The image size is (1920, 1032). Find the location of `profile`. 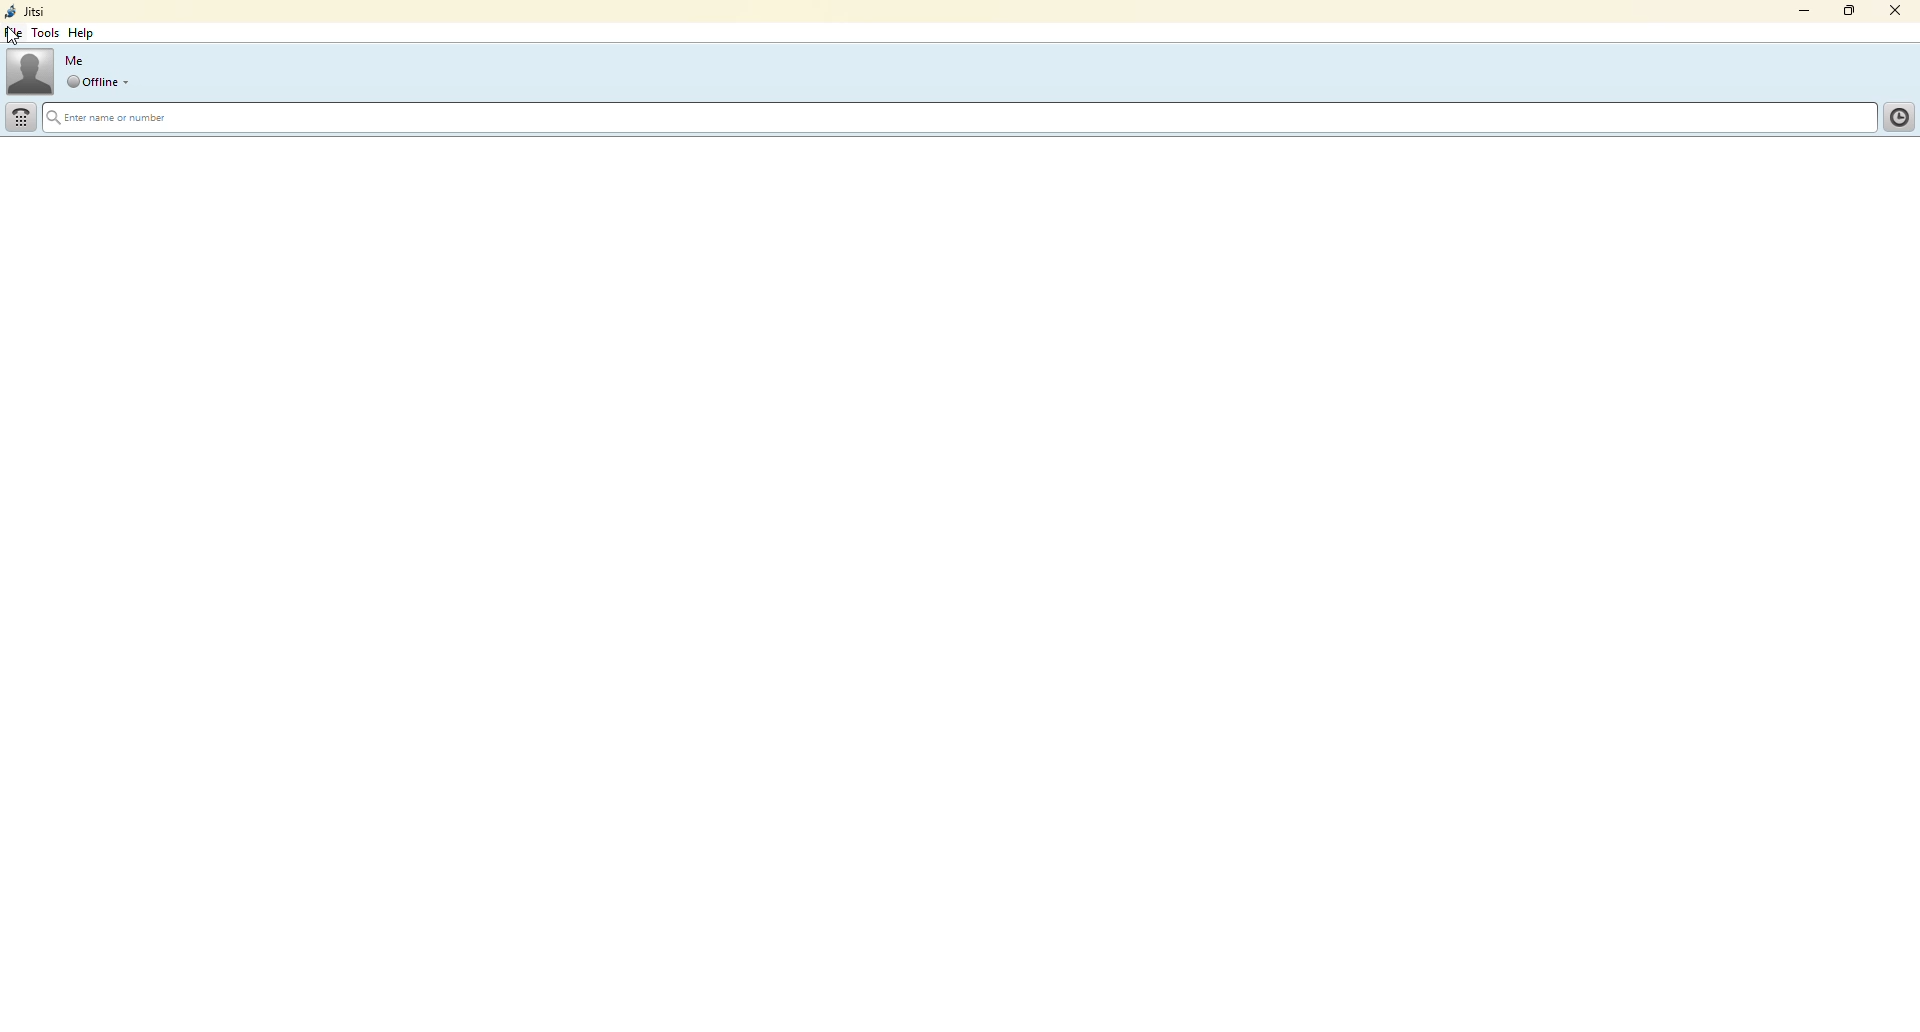

profile is located at coordinates (29, 70).